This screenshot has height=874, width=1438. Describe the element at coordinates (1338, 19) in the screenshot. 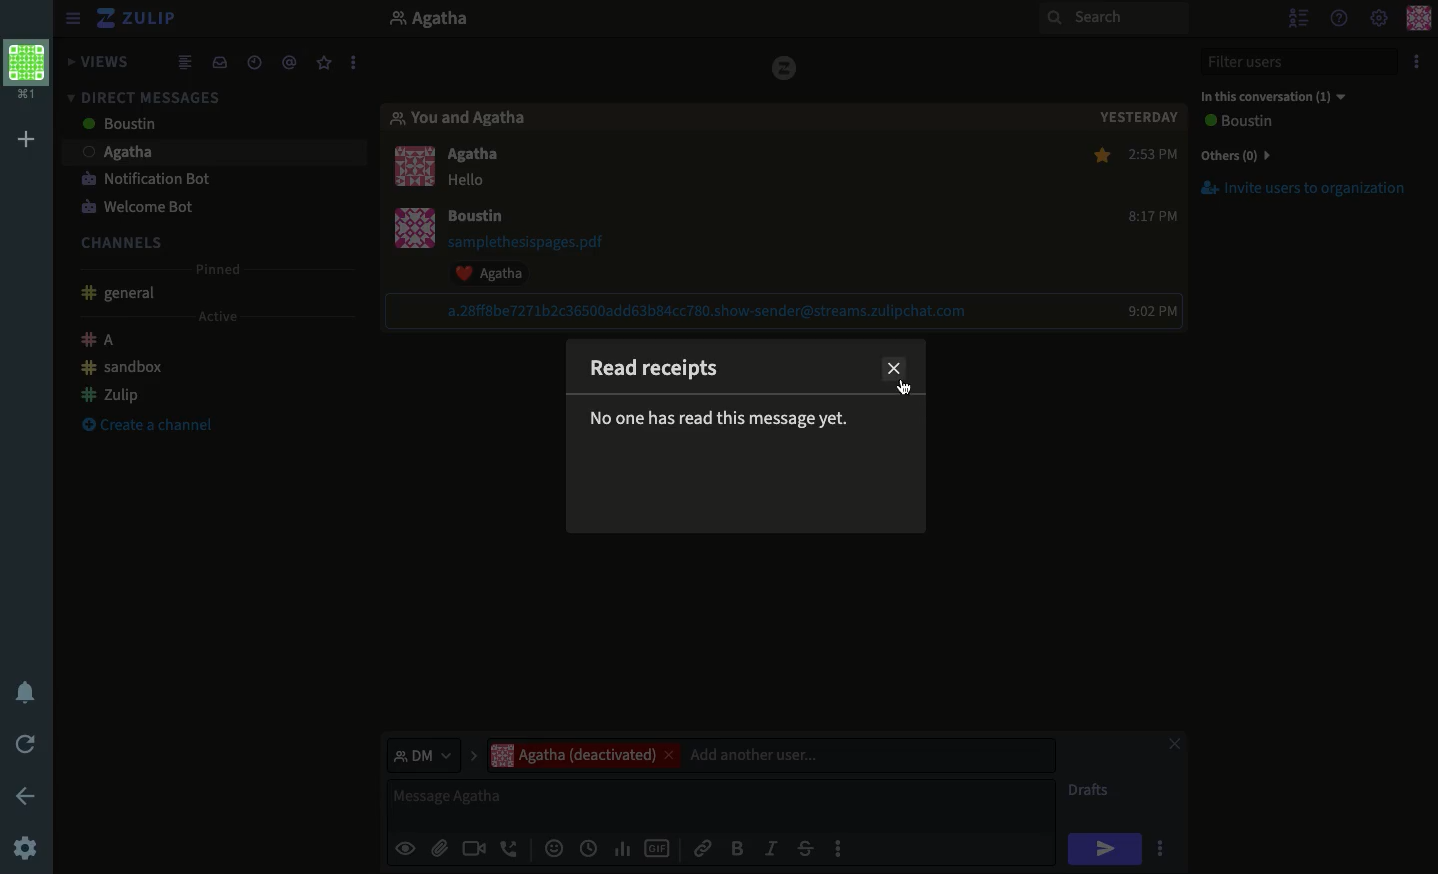

I see `Help` at that location.